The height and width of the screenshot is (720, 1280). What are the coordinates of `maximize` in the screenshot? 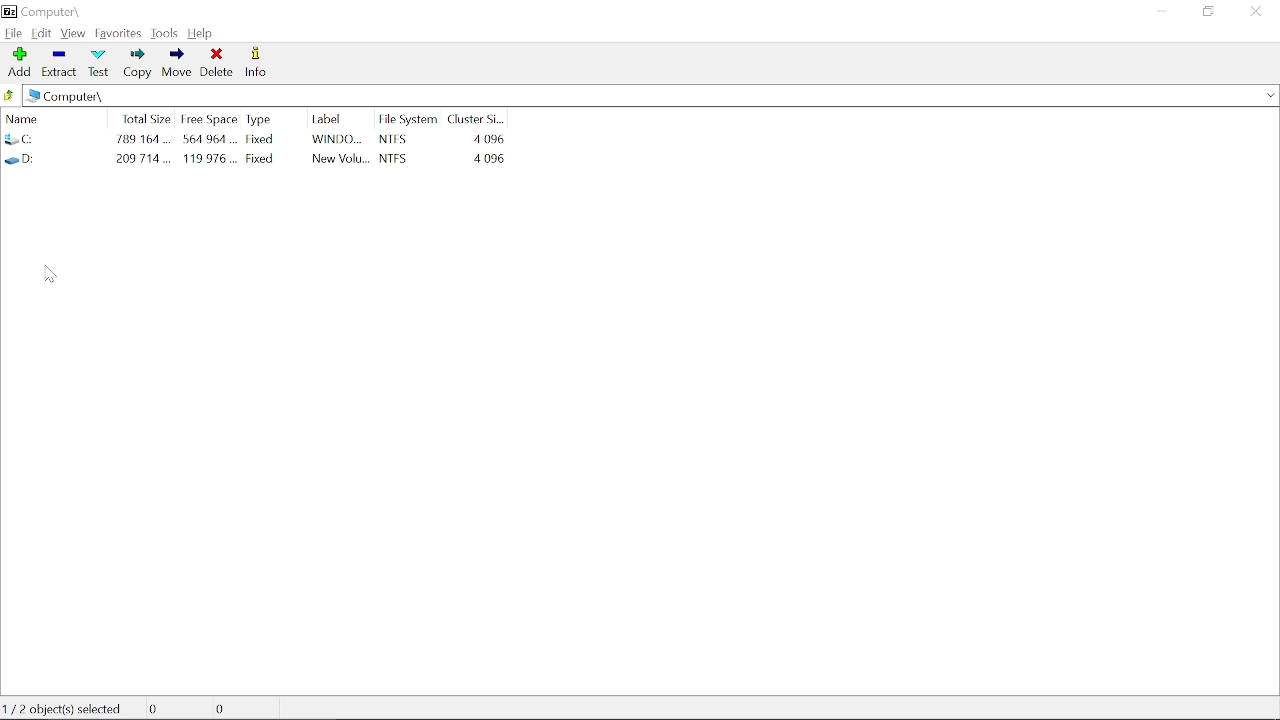 It's located at (1206, 14).